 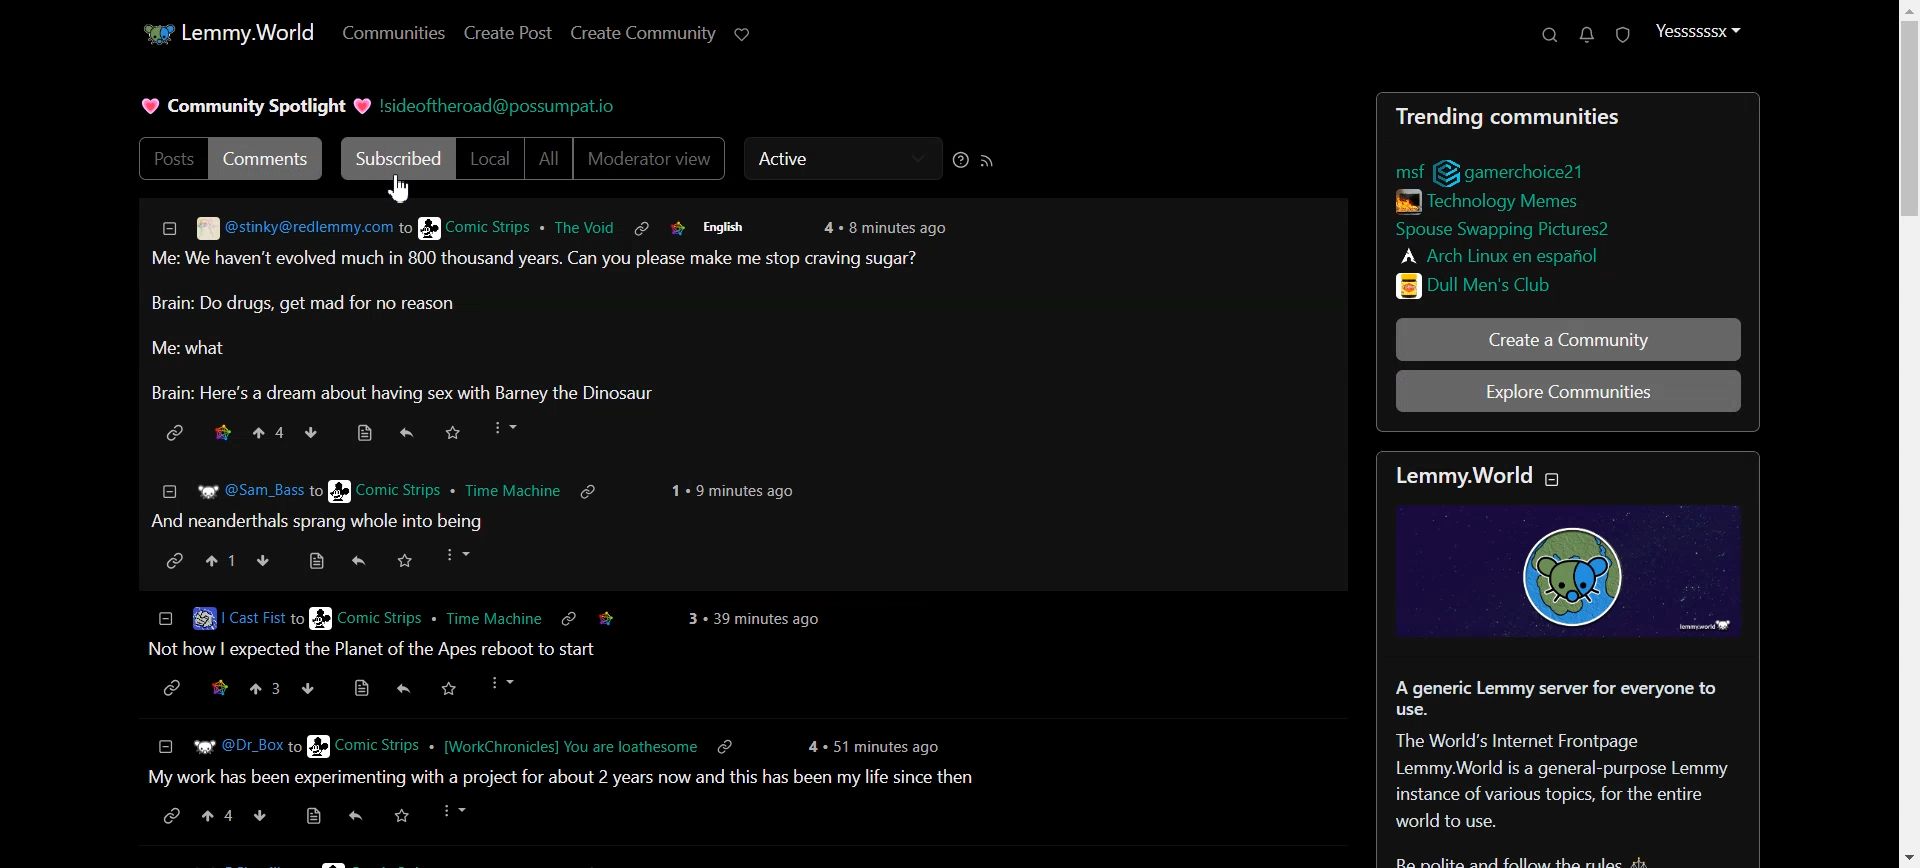 What do you see at coordinates (765, 621) in the screenshot?
I see `time` at bounding box center [765, 621].